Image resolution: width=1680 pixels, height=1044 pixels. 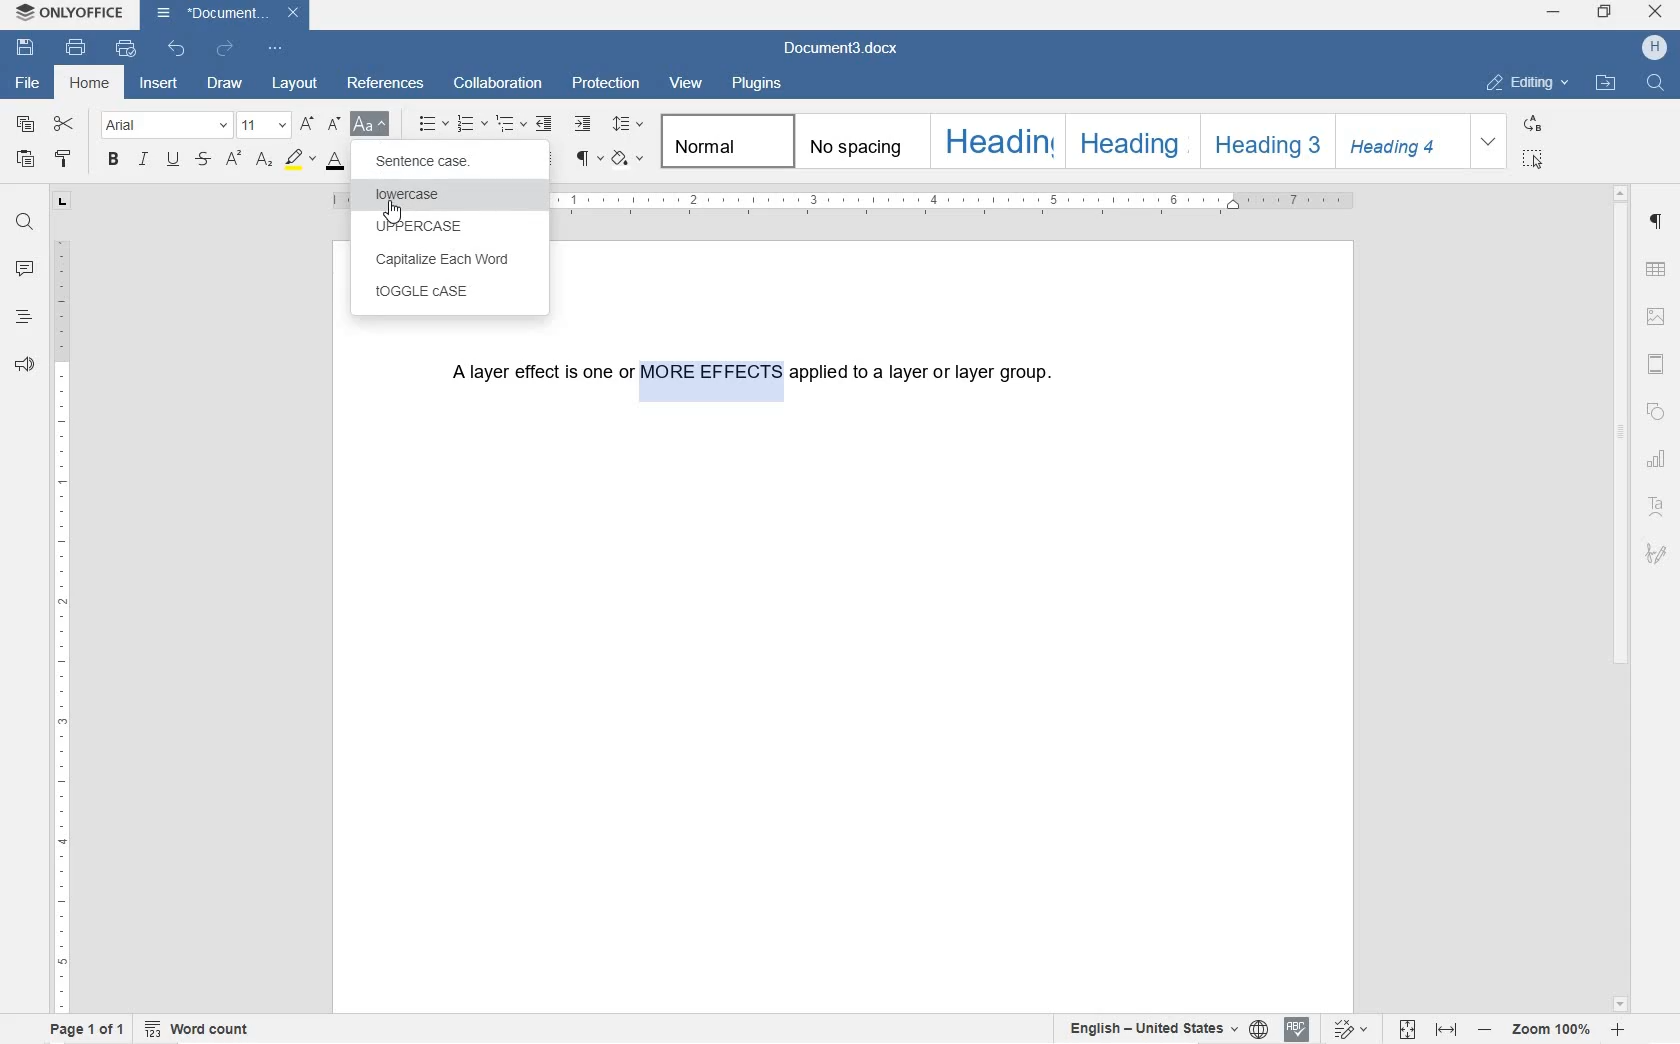 I want to click on PROTECTION, so click(x=606, y=84).